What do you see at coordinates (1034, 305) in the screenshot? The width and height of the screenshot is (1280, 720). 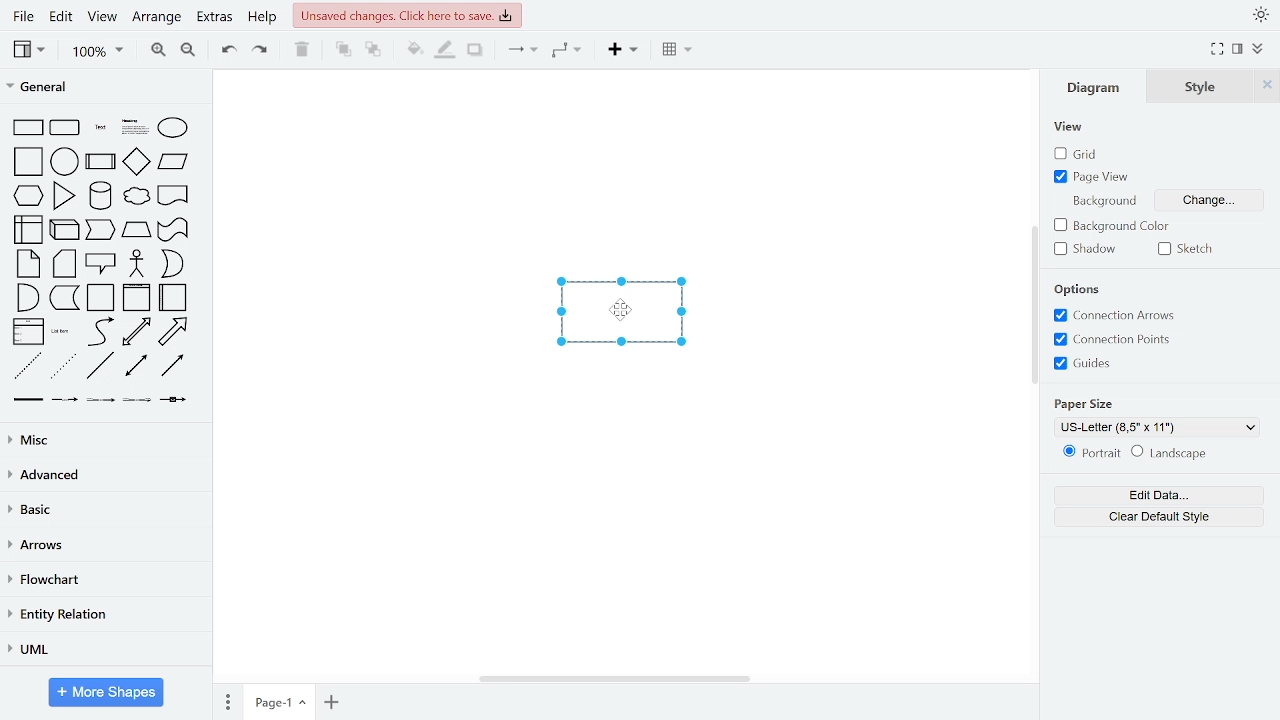 I see `vertical scrollbar` at bounding box center [1034, 305].